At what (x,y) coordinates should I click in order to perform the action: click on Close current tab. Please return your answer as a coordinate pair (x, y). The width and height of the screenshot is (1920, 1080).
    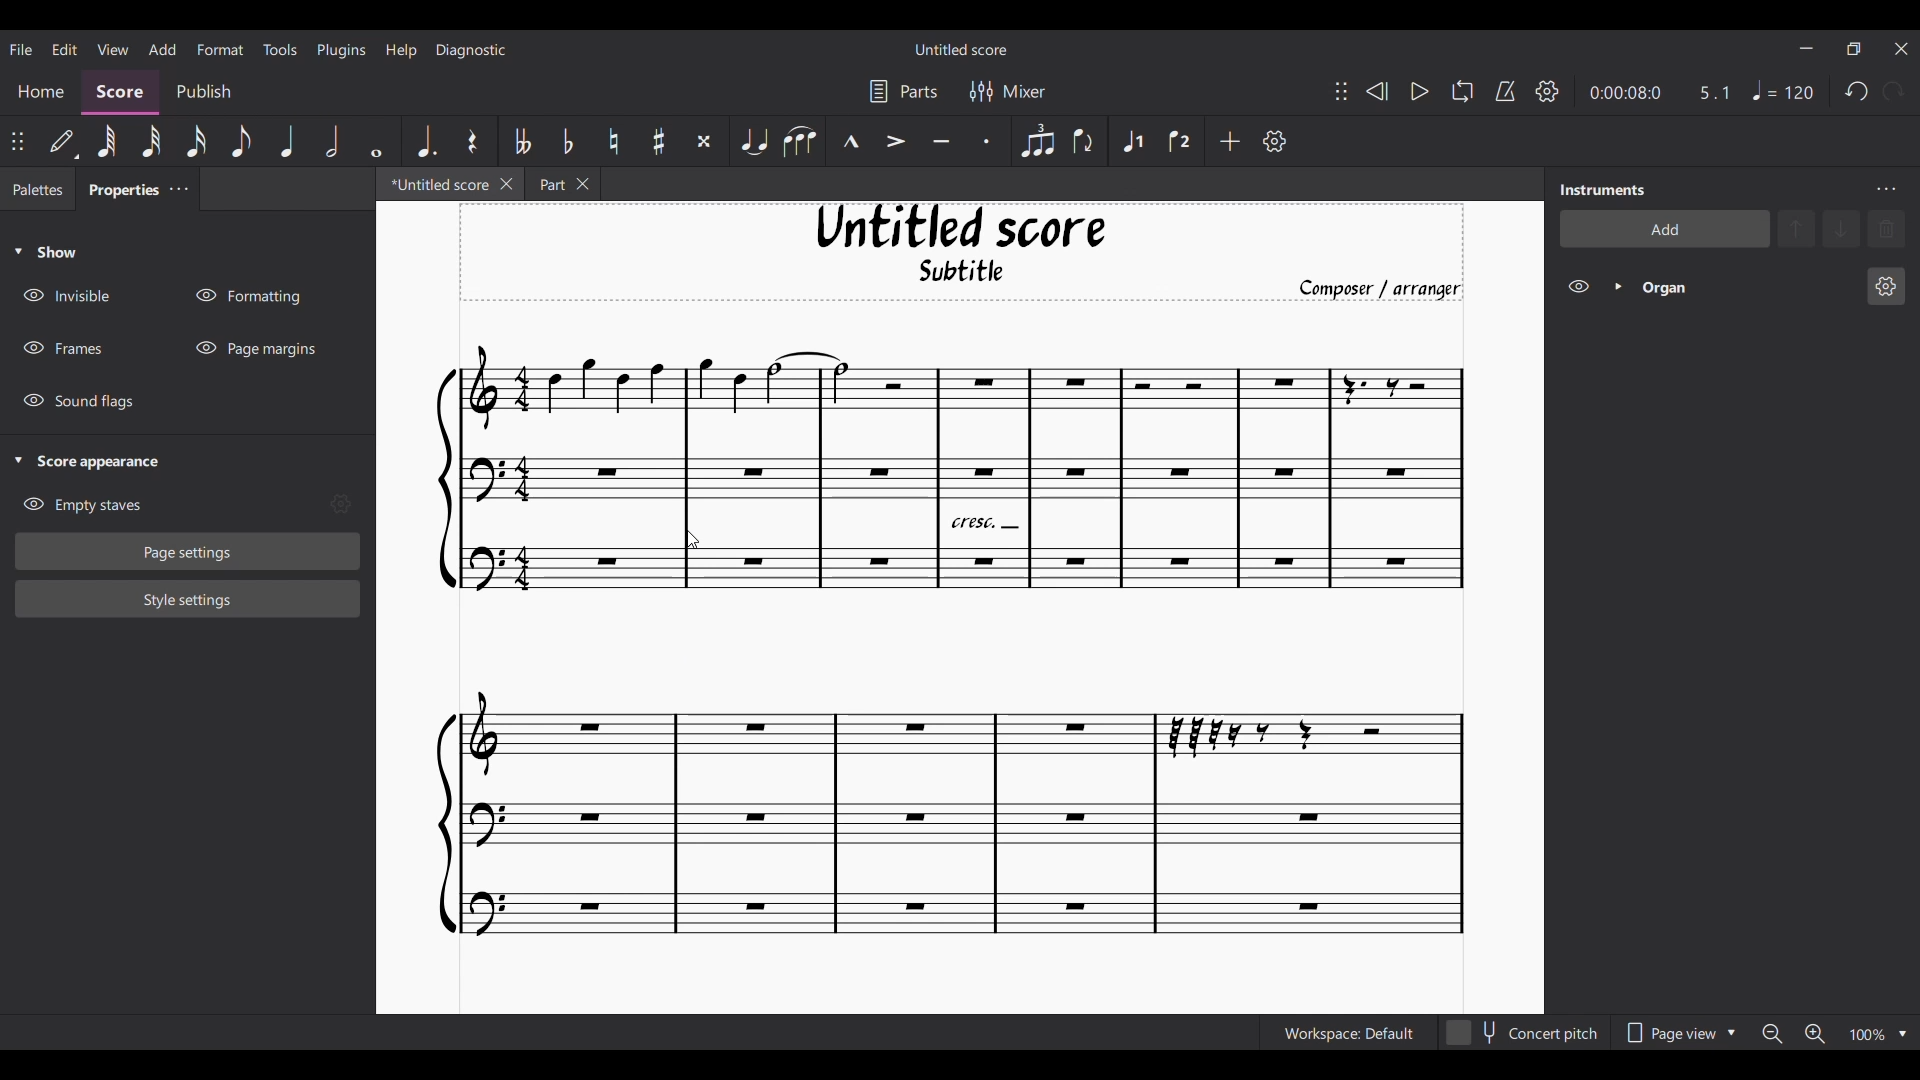
    Looking at the image, I should click on (507, 183).